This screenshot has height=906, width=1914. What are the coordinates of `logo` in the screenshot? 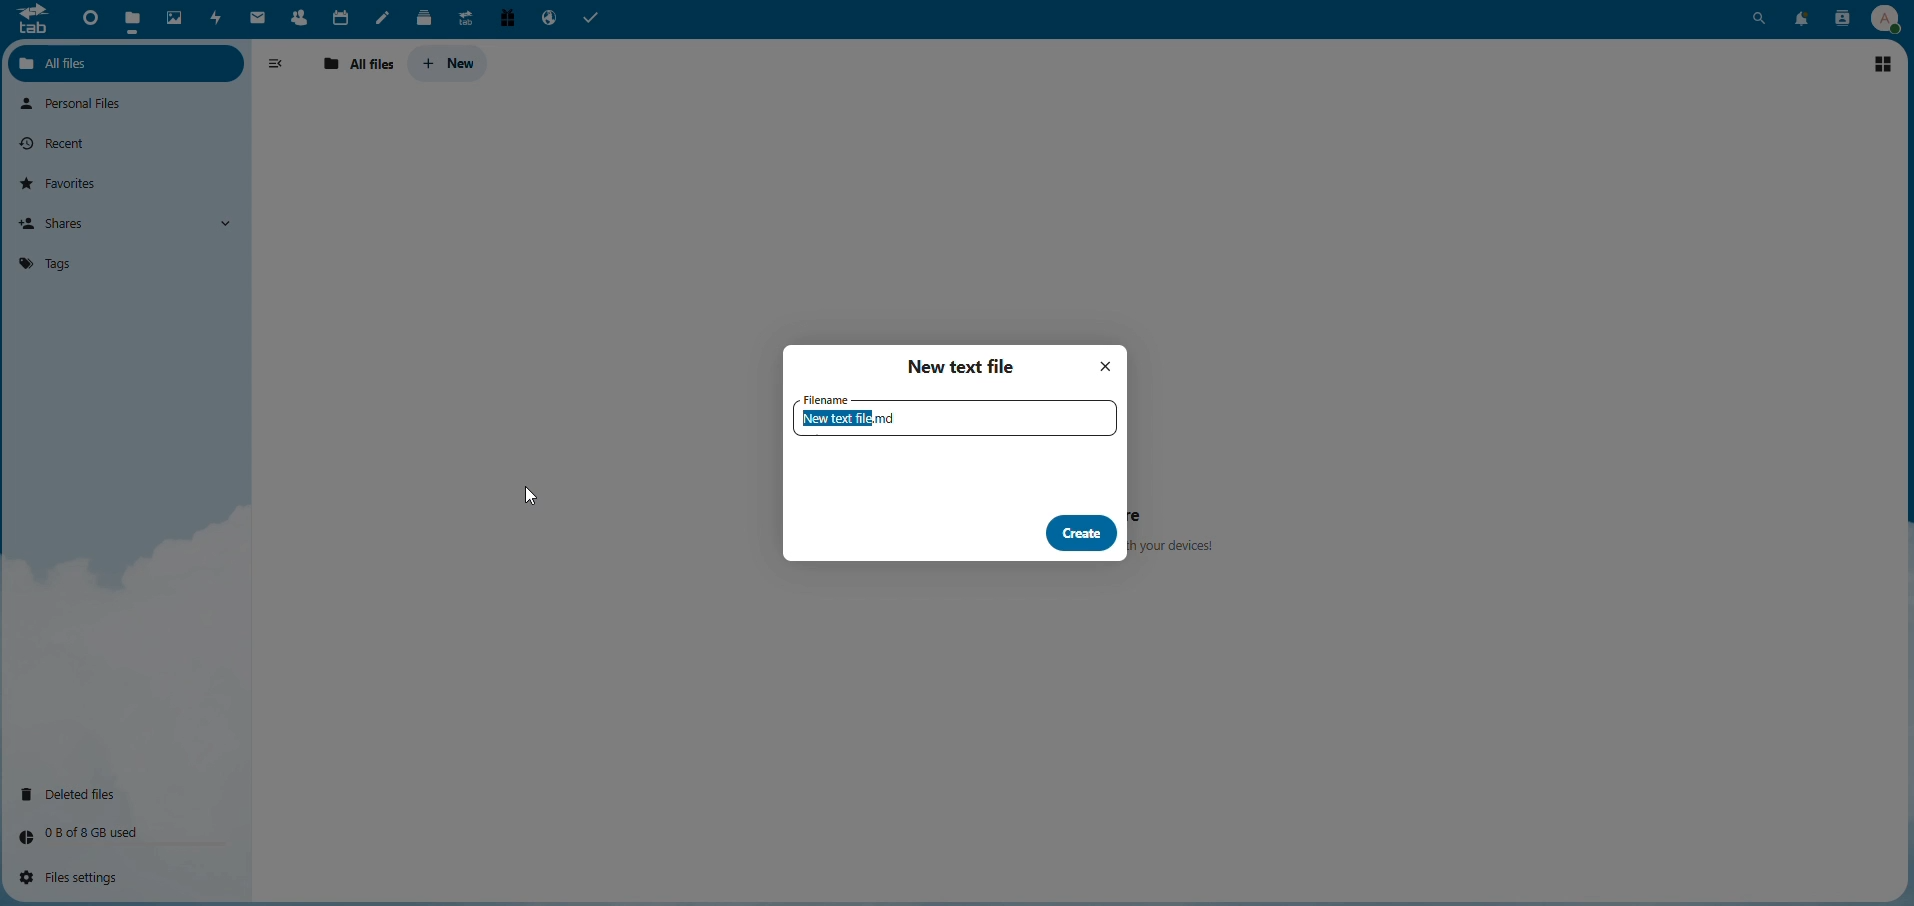 It's located at (32, 25).